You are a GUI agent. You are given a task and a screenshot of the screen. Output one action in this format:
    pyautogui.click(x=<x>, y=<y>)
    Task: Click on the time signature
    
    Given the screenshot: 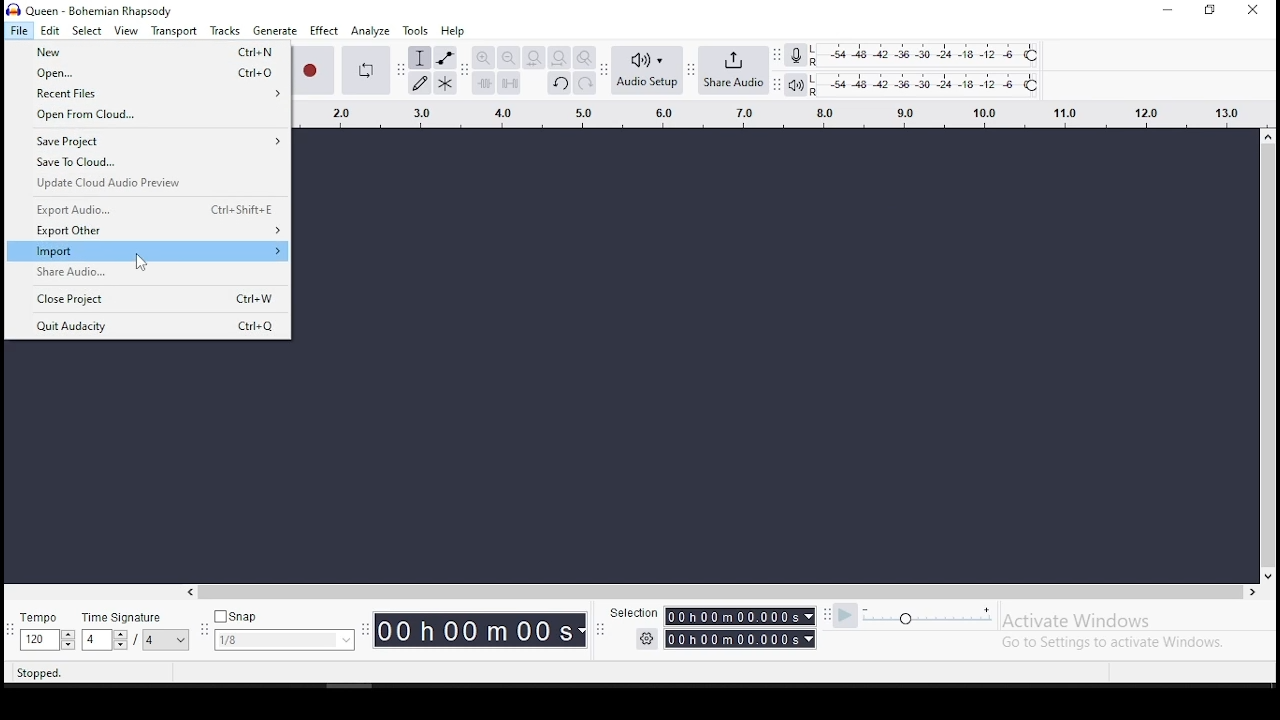 What is the action you would take?
    pyautogui.click(x=138, y=632)
    